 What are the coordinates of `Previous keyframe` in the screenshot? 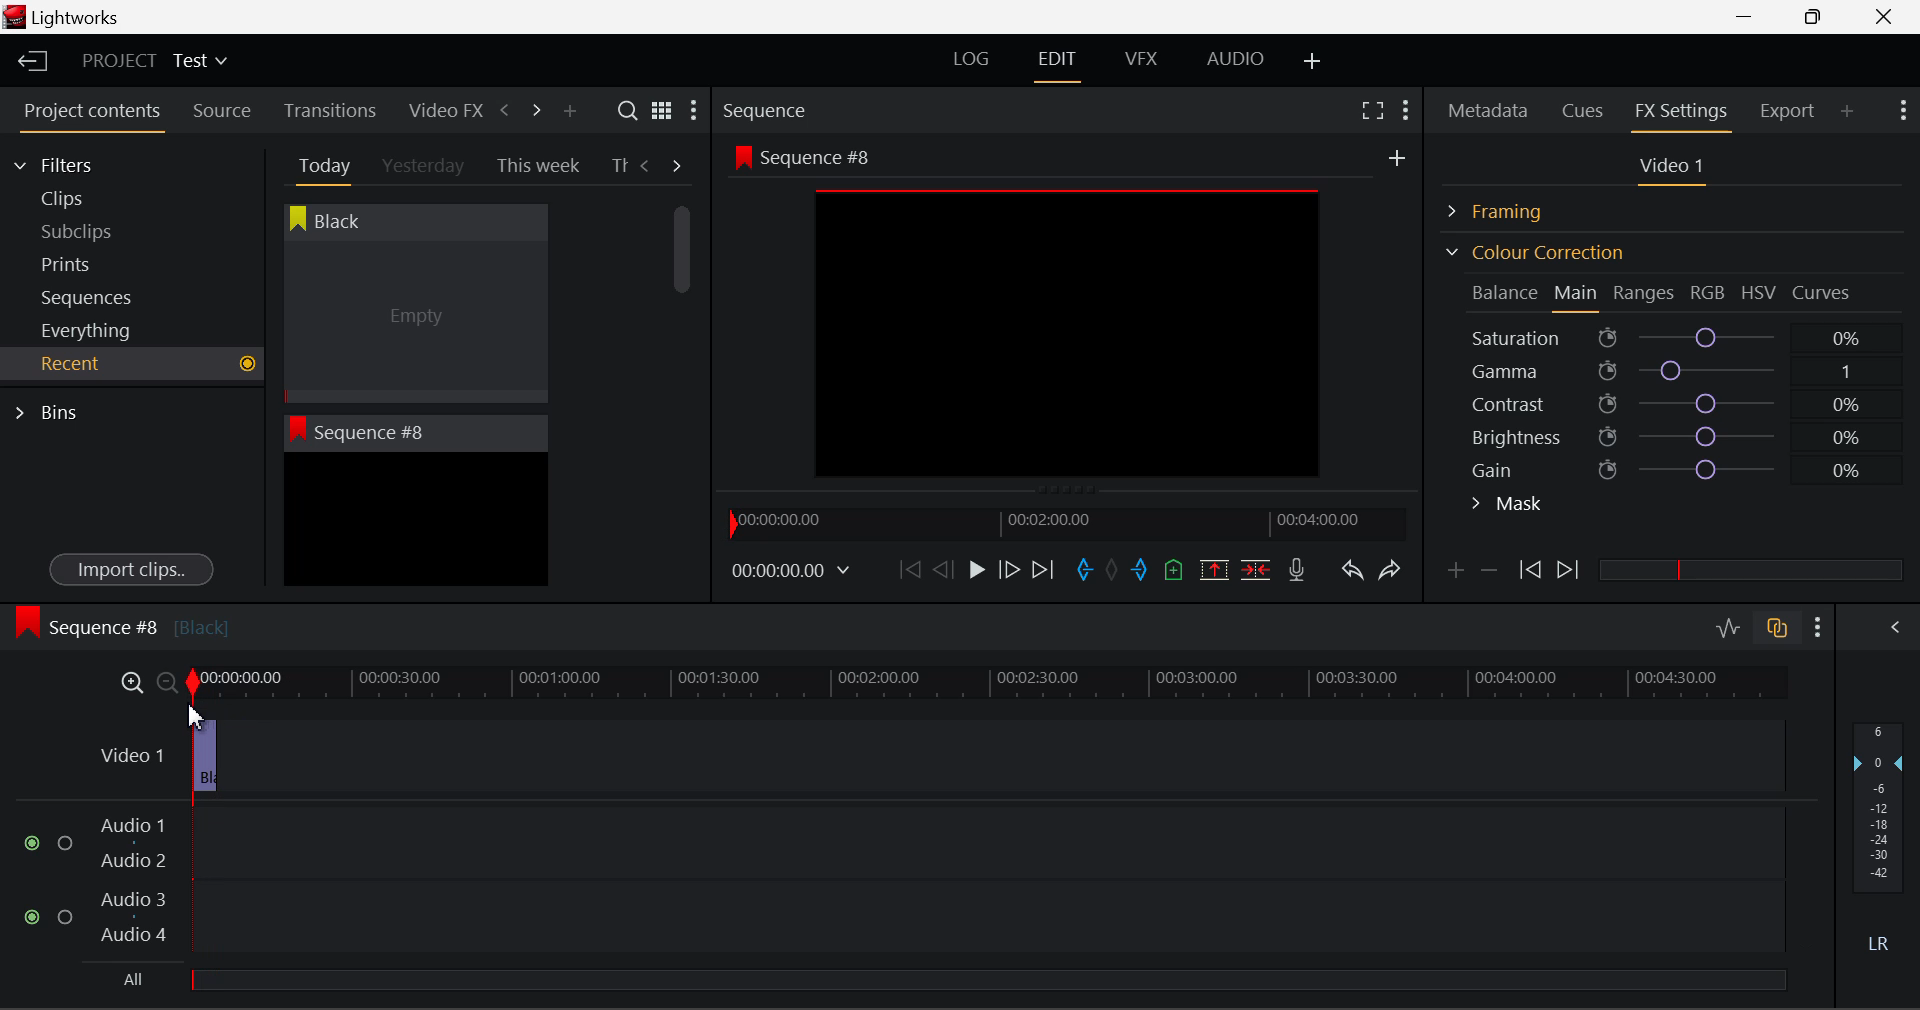 It's located at (1528, 571).